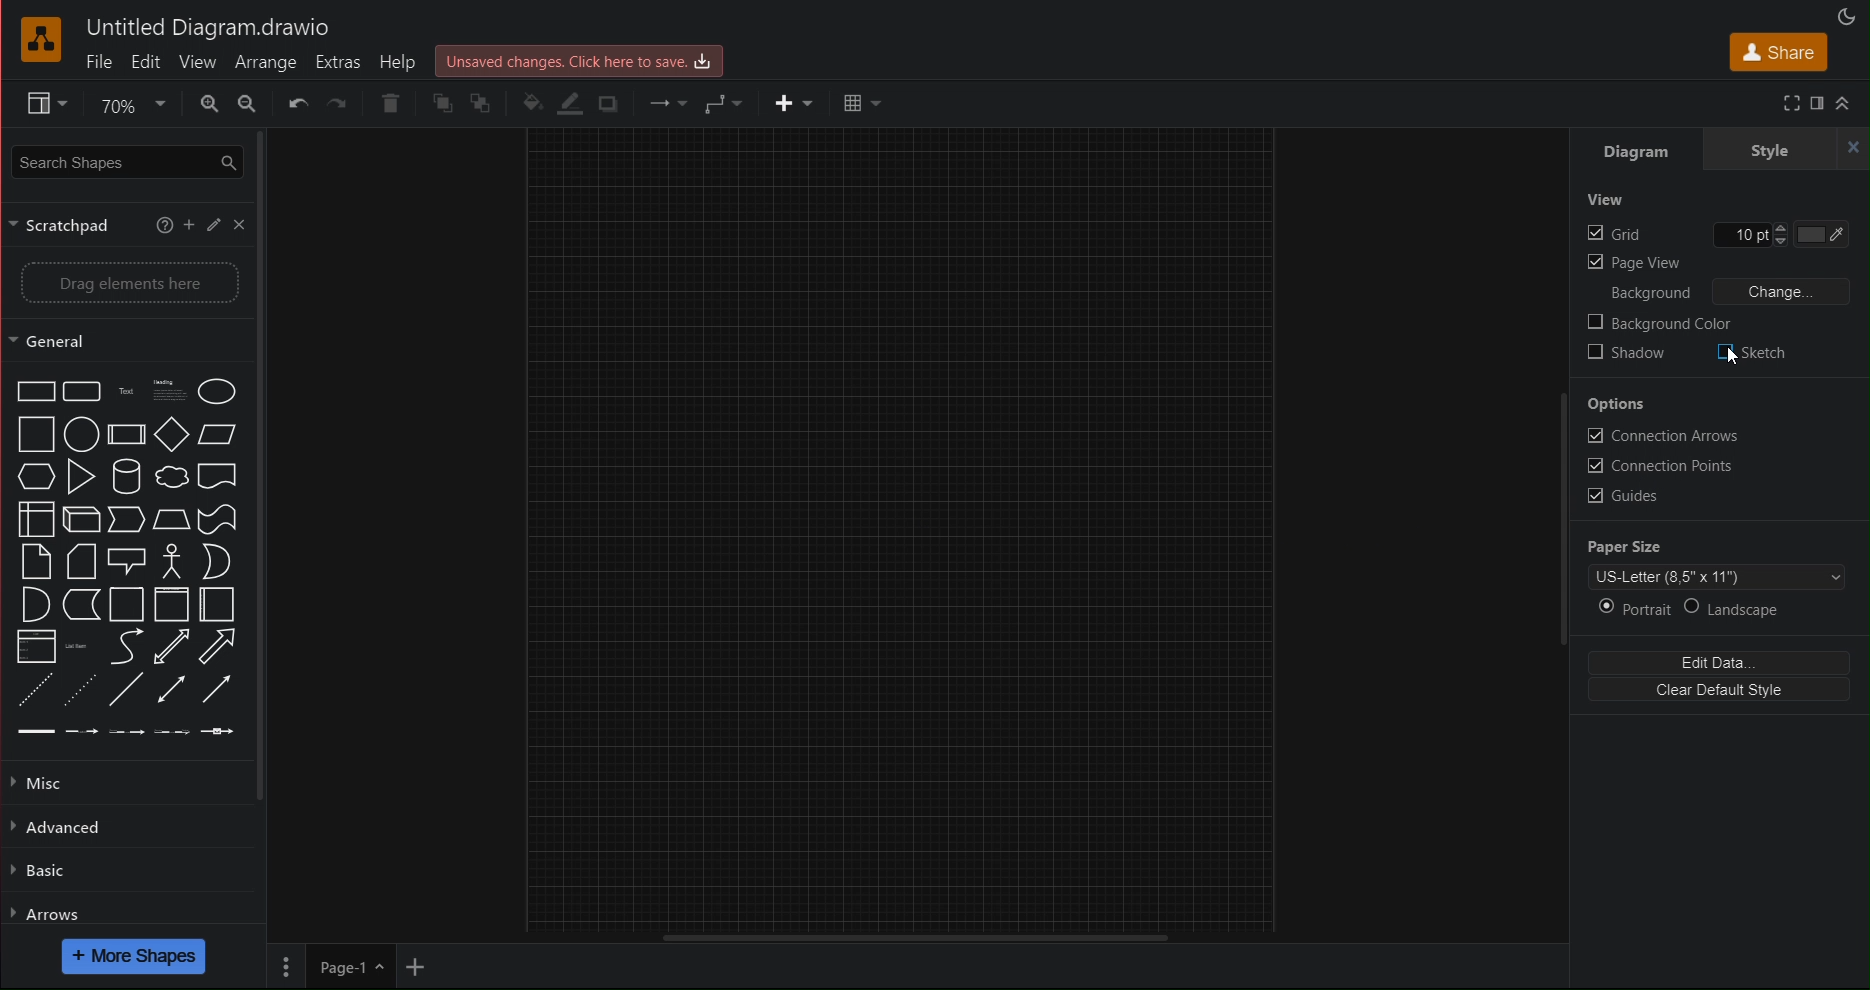 The width and height of the screenshot is (1870, 990). Describe the element at coordinates (124, 165) in the screenshot. I see `Search Shapes` at that location.